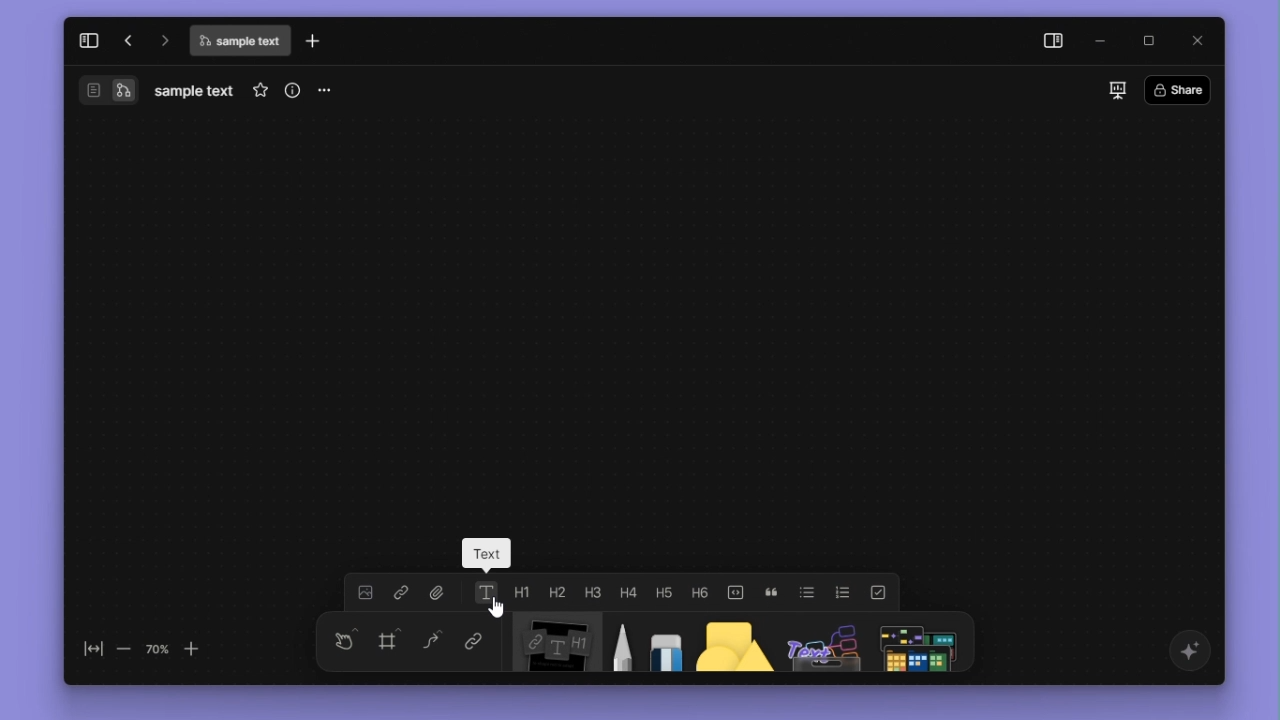 This screenshot has height=720, width=1280. I want to click on heading 4, so click(629, 591).